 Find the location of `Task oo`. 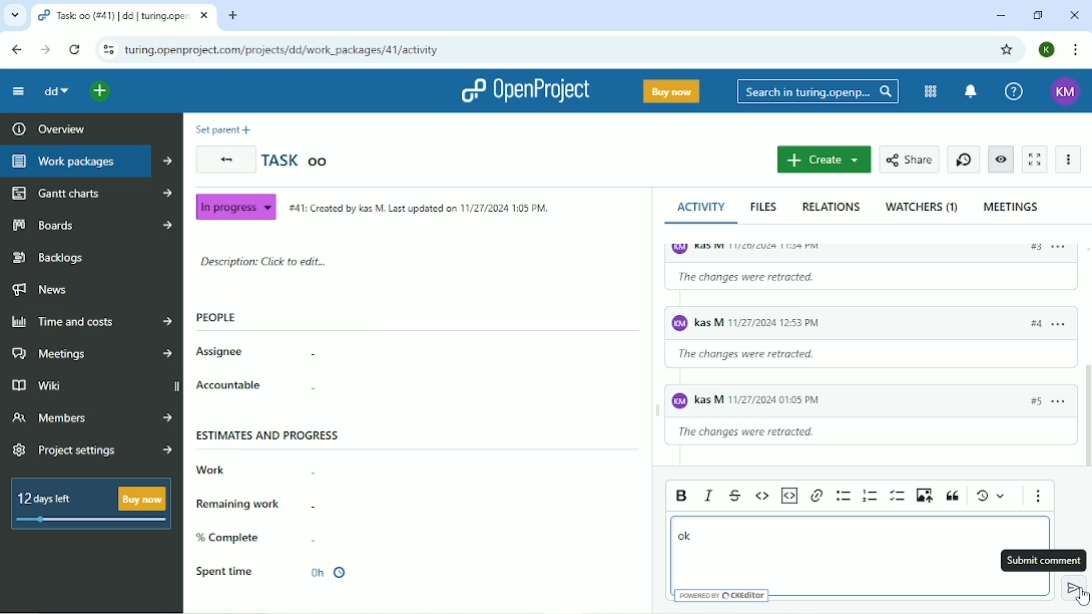

Task oo is located at coordinates (296, 159).